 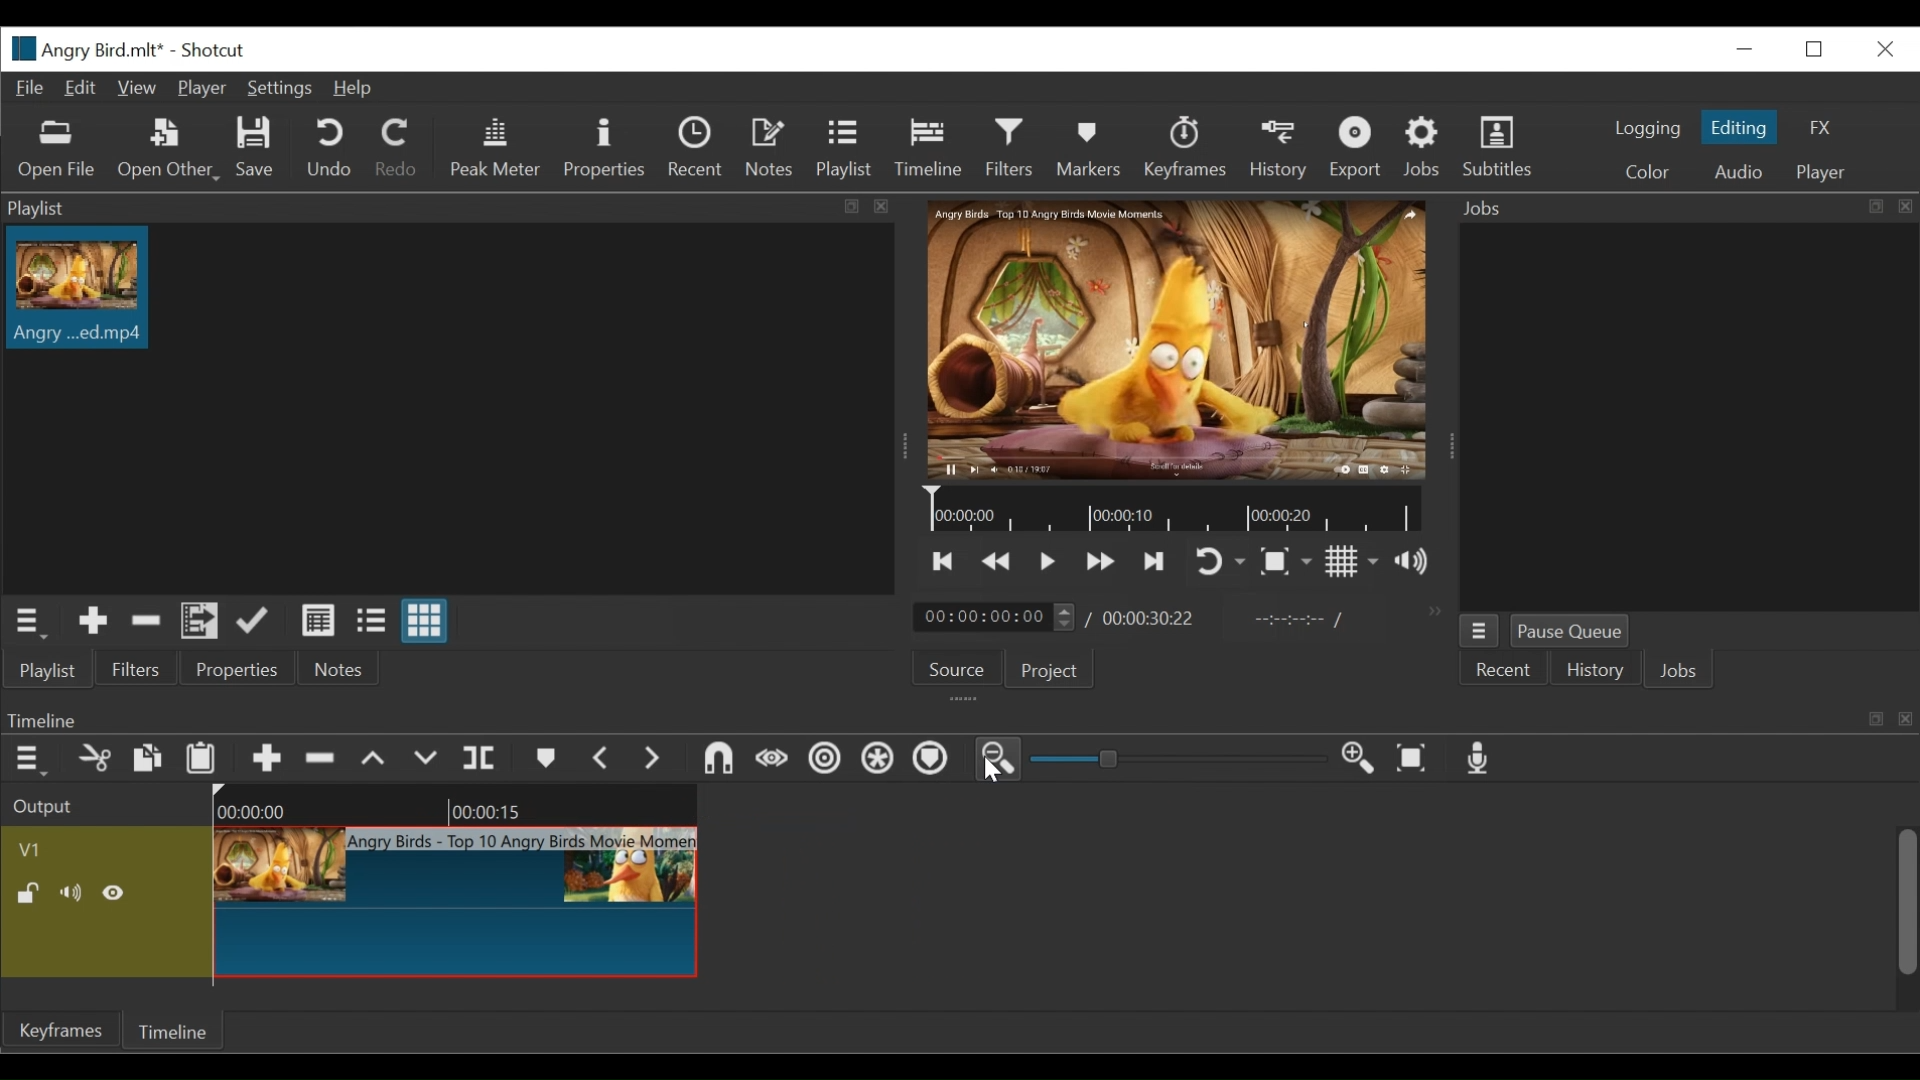 What do you see at coordinates (269, 758) in the screenshot?
I see `Append` at bounding box center [269, 758].